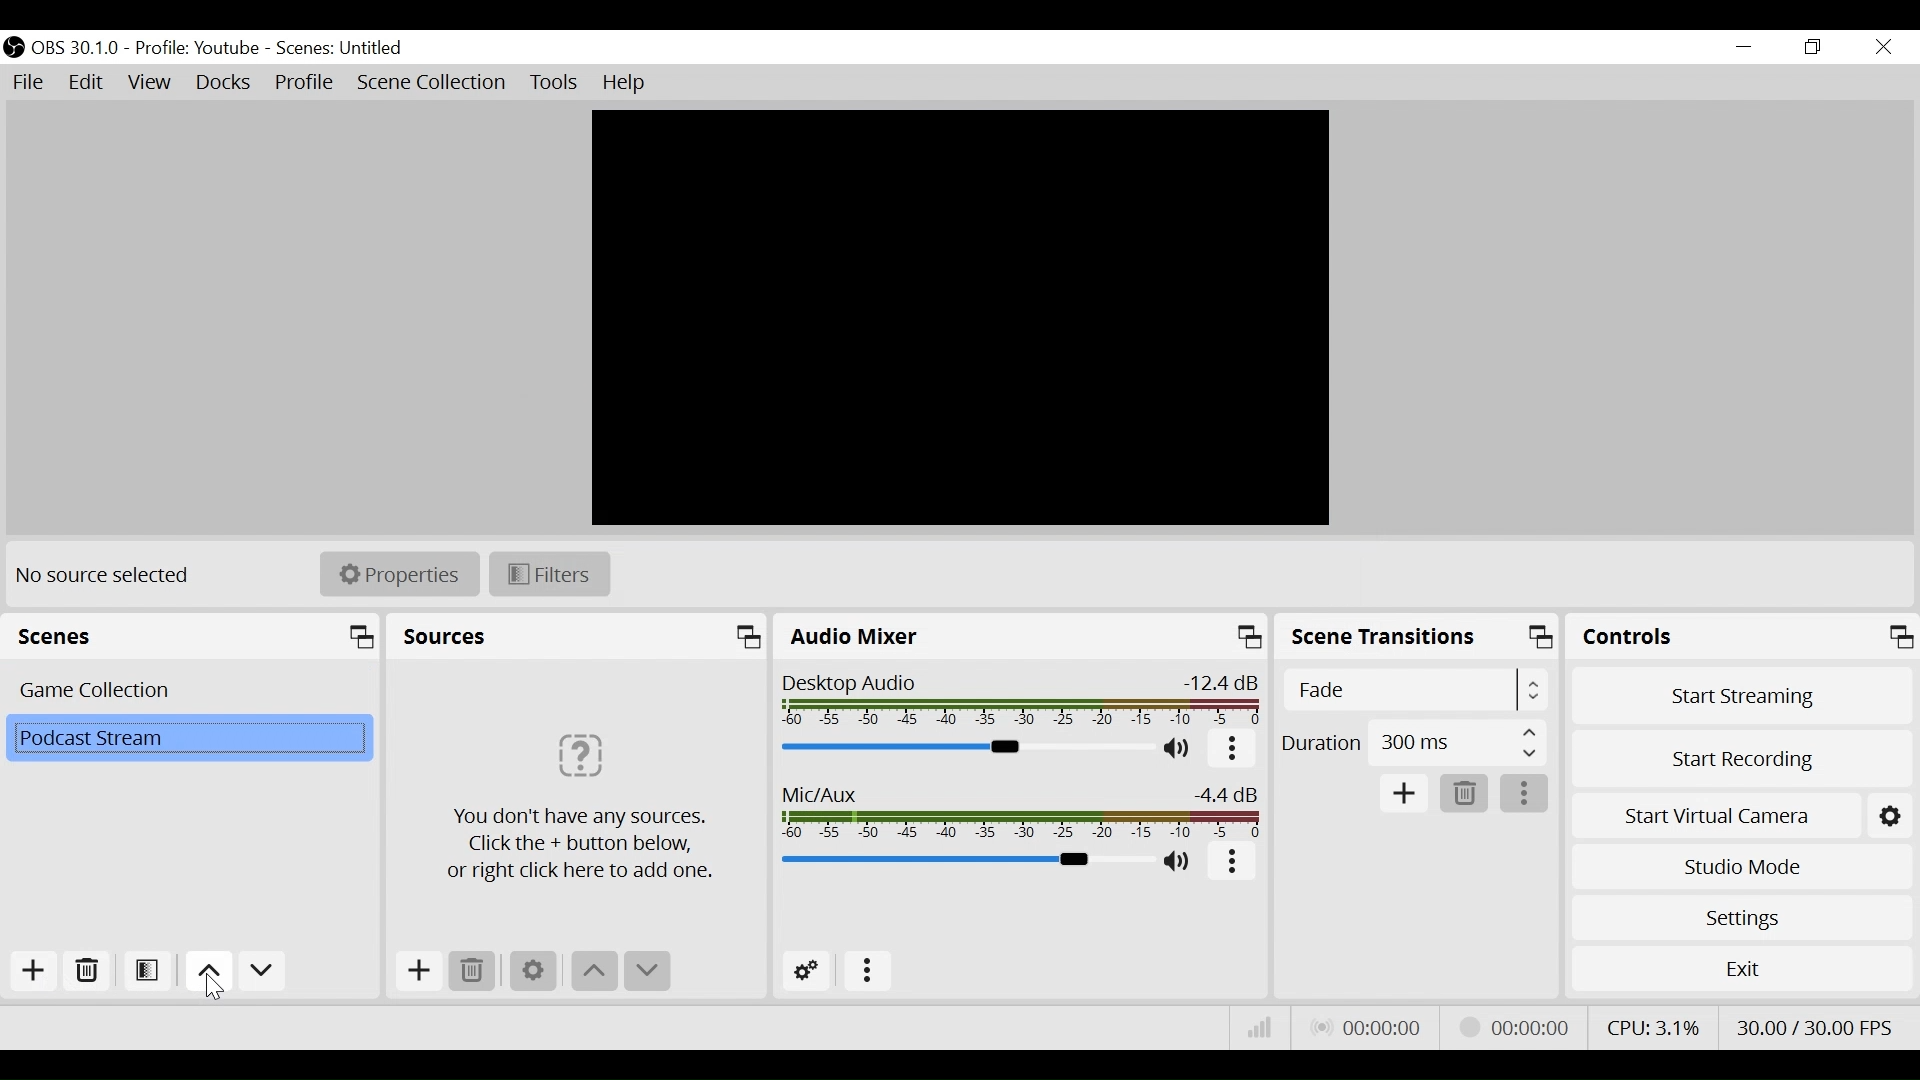  I want to click on CPU Usage, so click(1652, 1024).